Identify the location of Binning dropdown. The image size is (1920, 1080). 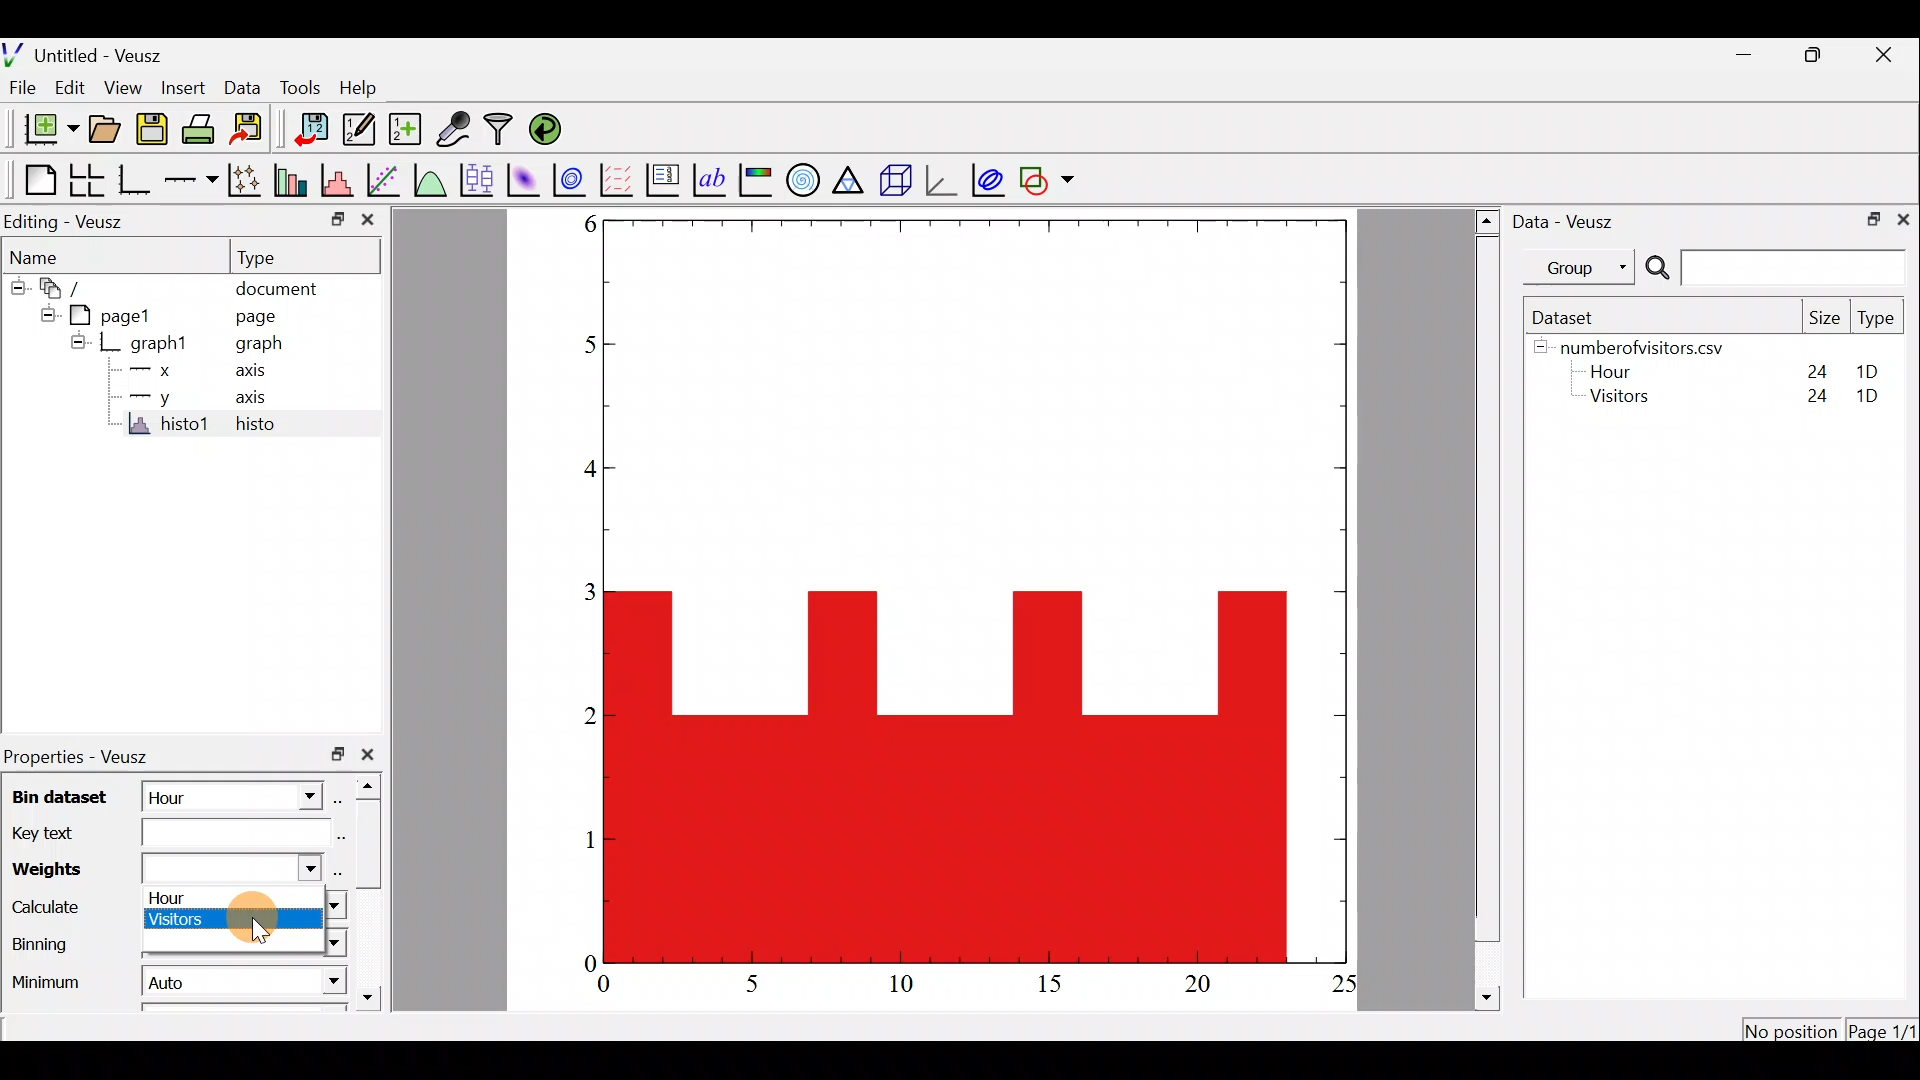
(329, 946).